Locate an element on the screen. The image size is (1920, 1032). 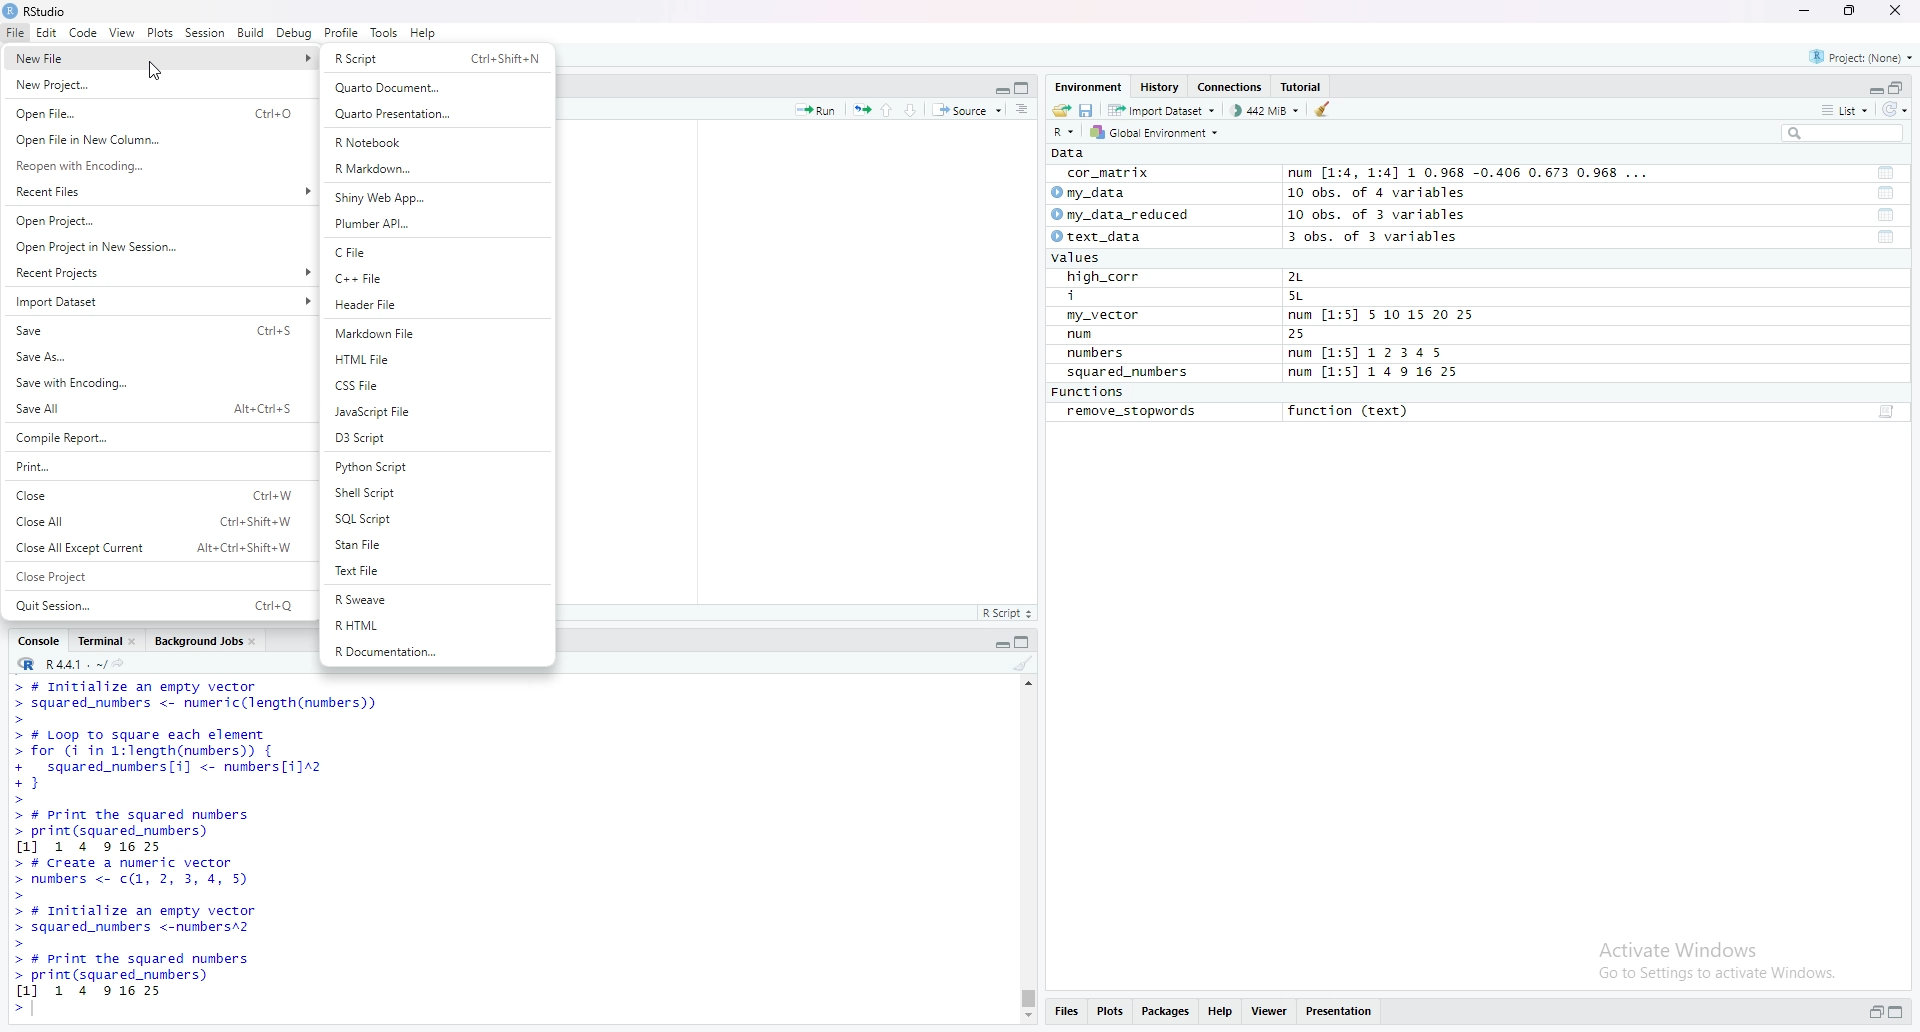
‘Quarto Document... is located at coordinates (438, 89).